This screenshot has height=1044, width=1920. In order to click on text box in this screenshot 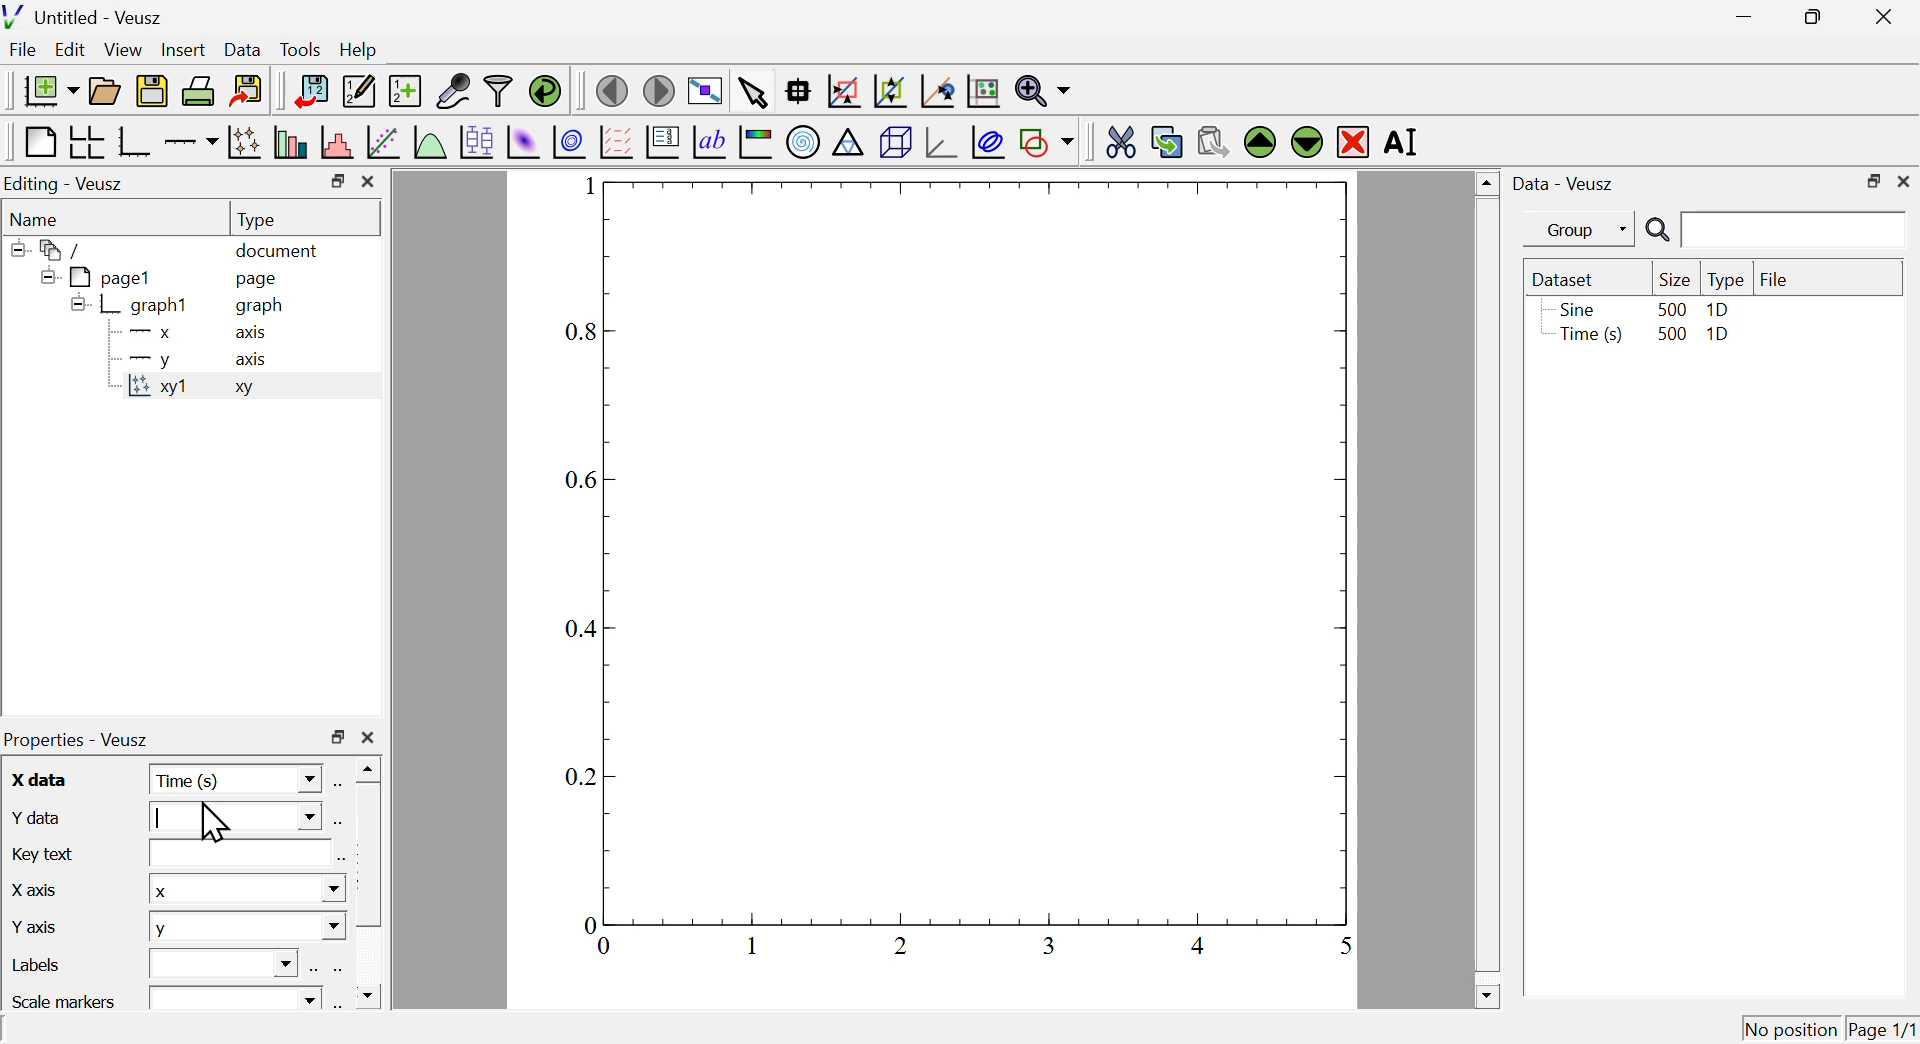, I will do `click(237, 854)`.